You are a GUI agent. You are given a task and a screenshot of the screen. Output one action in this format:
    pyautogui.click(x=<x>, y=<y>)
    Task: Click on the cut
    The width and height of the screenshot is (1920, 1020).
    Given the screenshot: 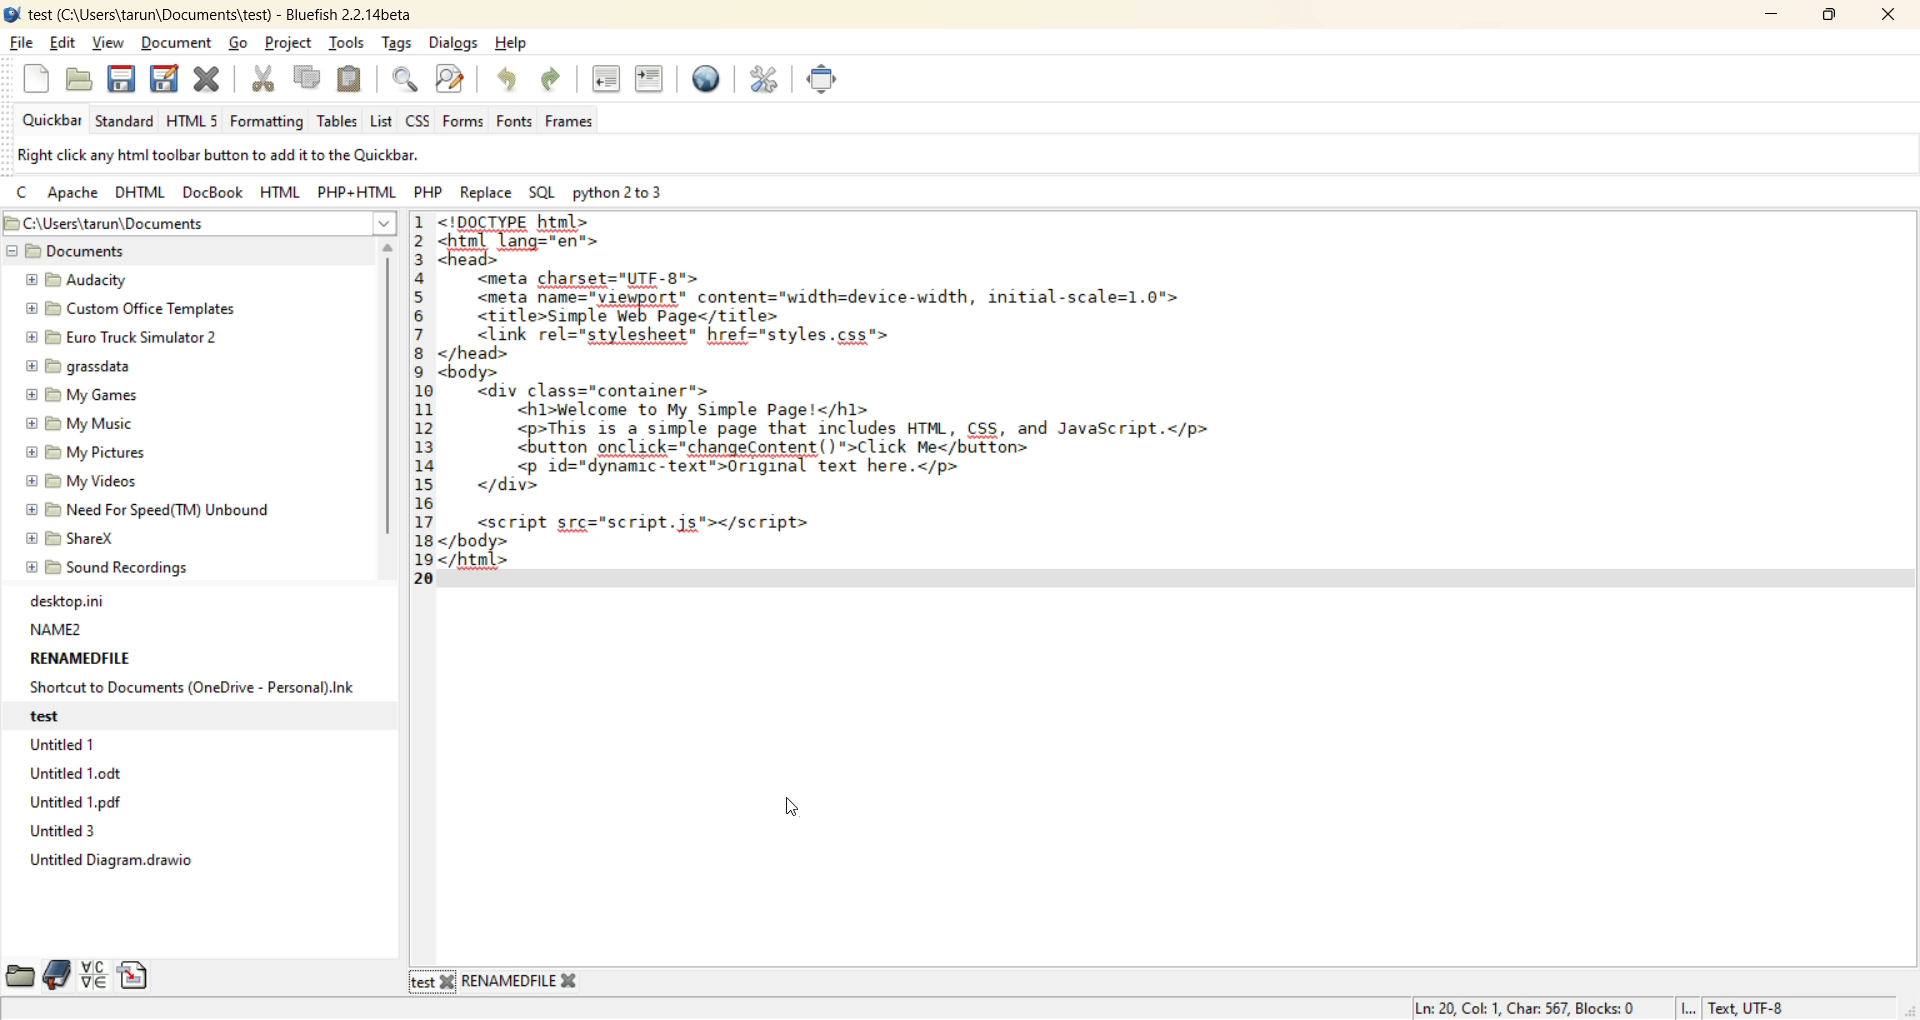 What is the action you would take?
    pyautogui.click(x=263, y=81)
    